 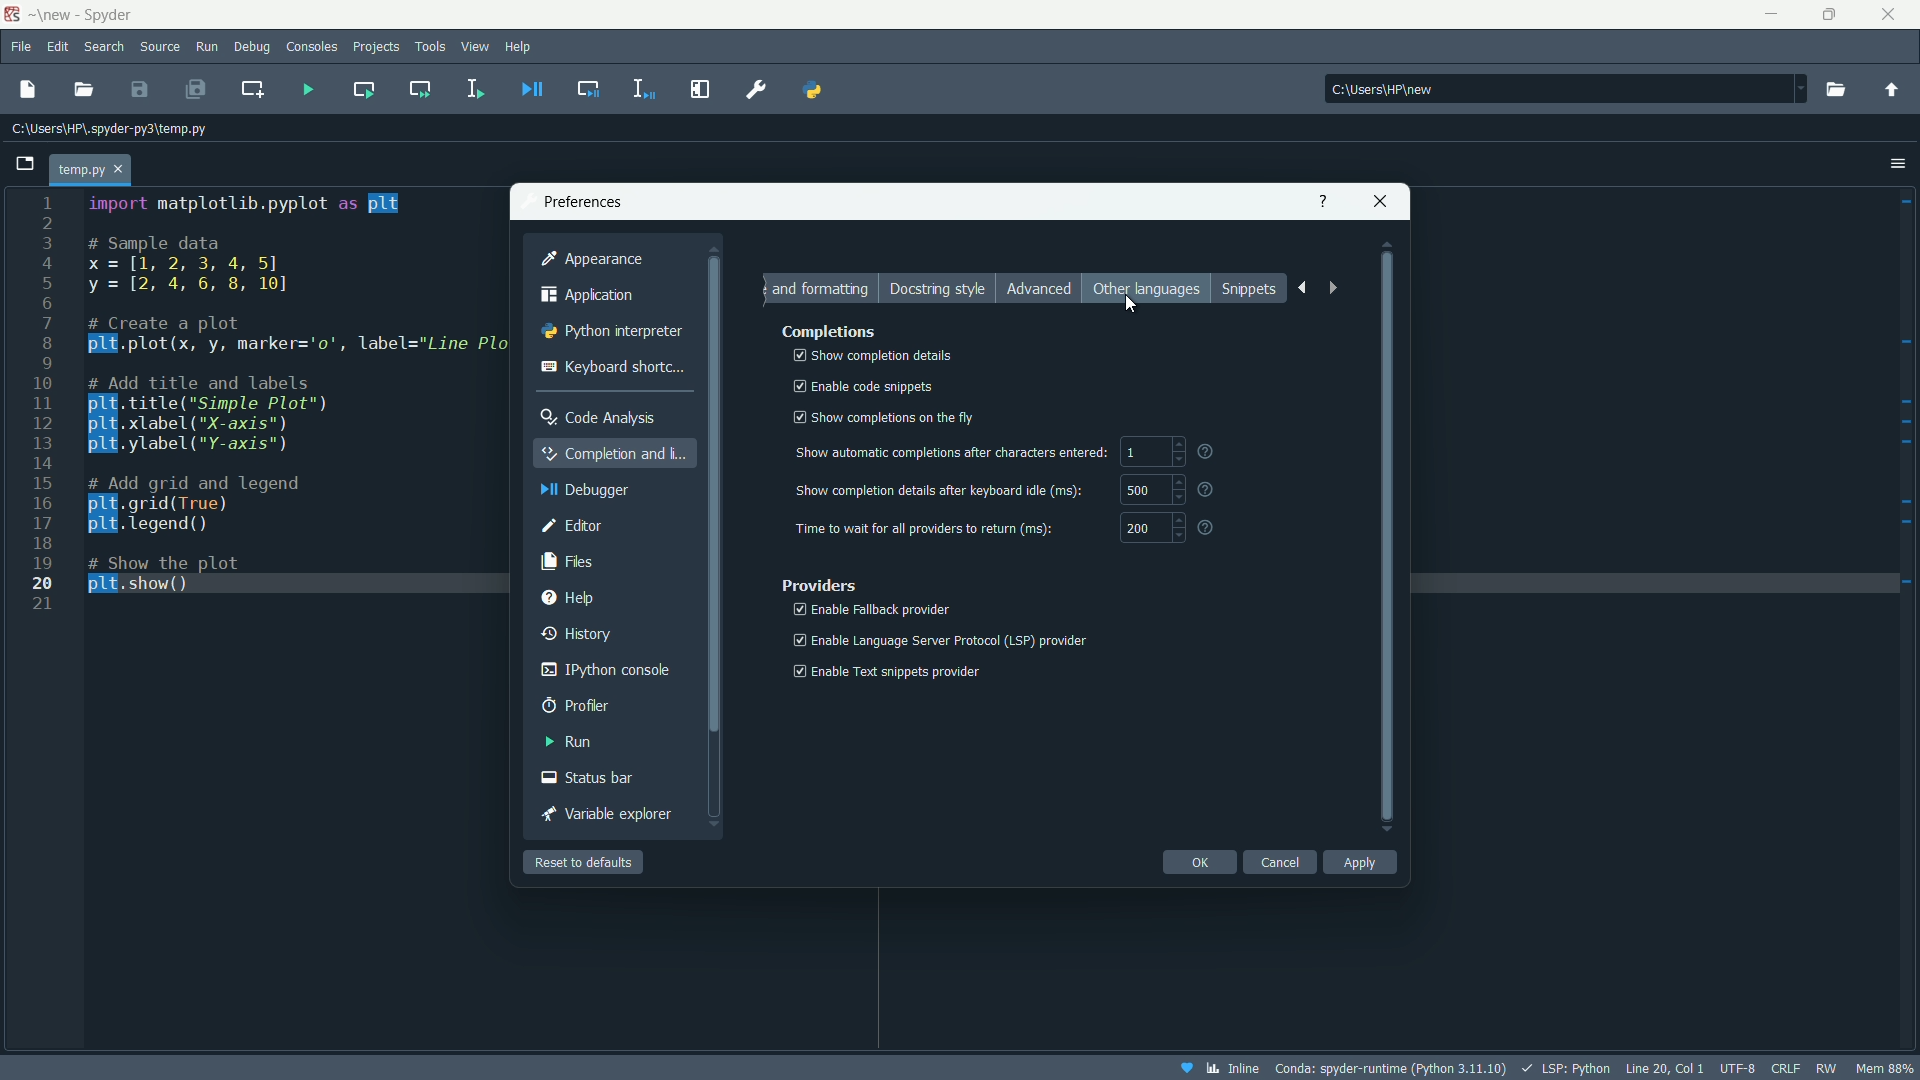 I want to click on enable fallback provider, so click(x=880, y=608).